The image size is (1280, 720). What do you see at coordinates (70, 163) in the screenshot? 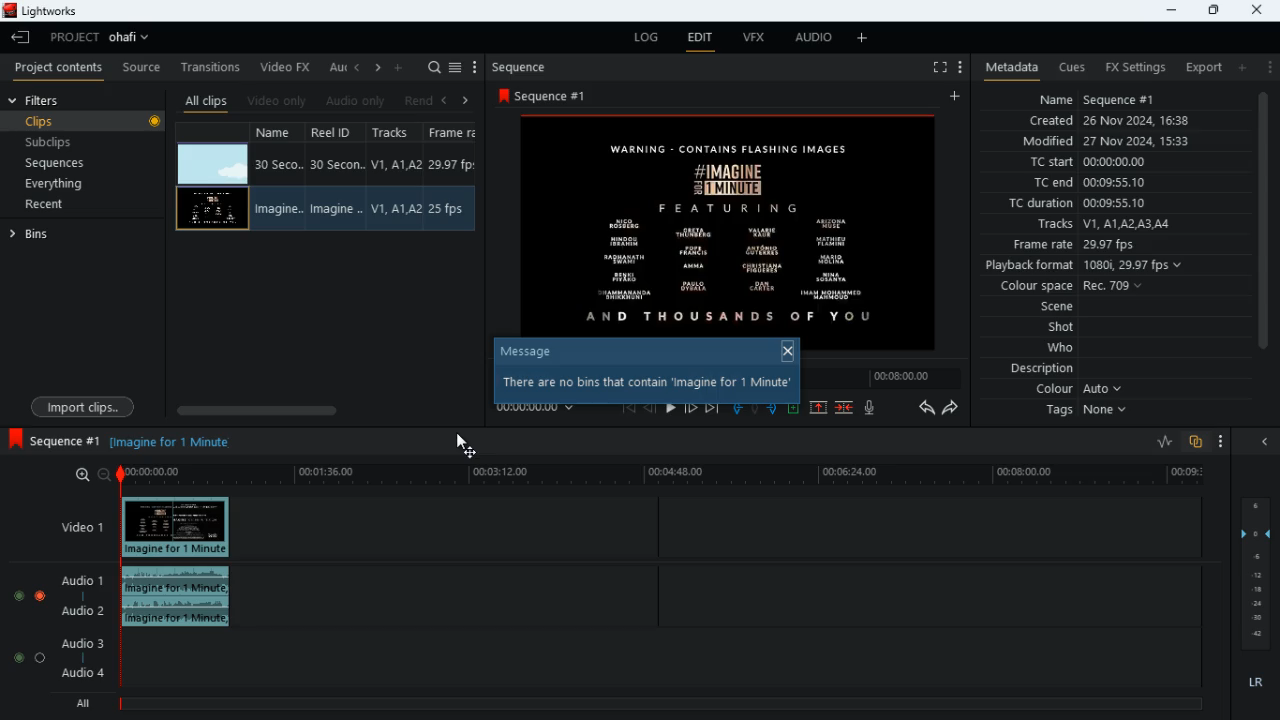
I see `sequences` at bounding box center [70, 163].